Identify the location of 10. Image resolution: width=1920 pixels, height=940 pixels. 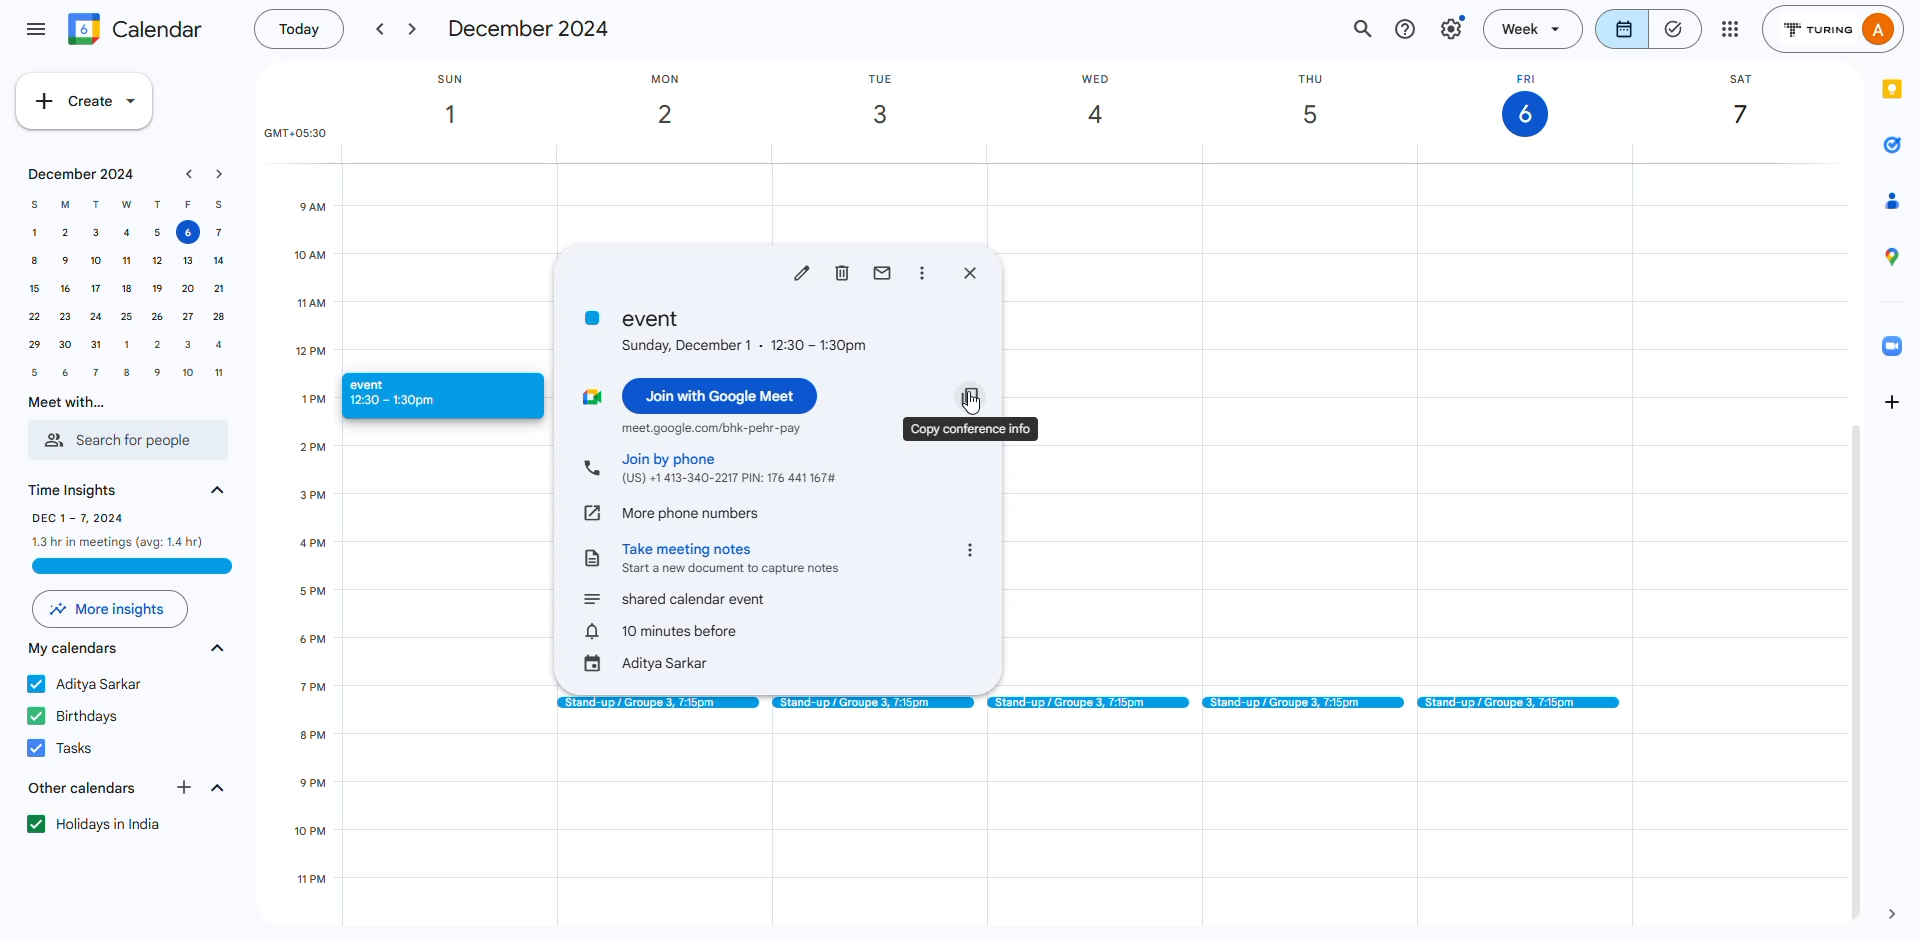
(95, 262).